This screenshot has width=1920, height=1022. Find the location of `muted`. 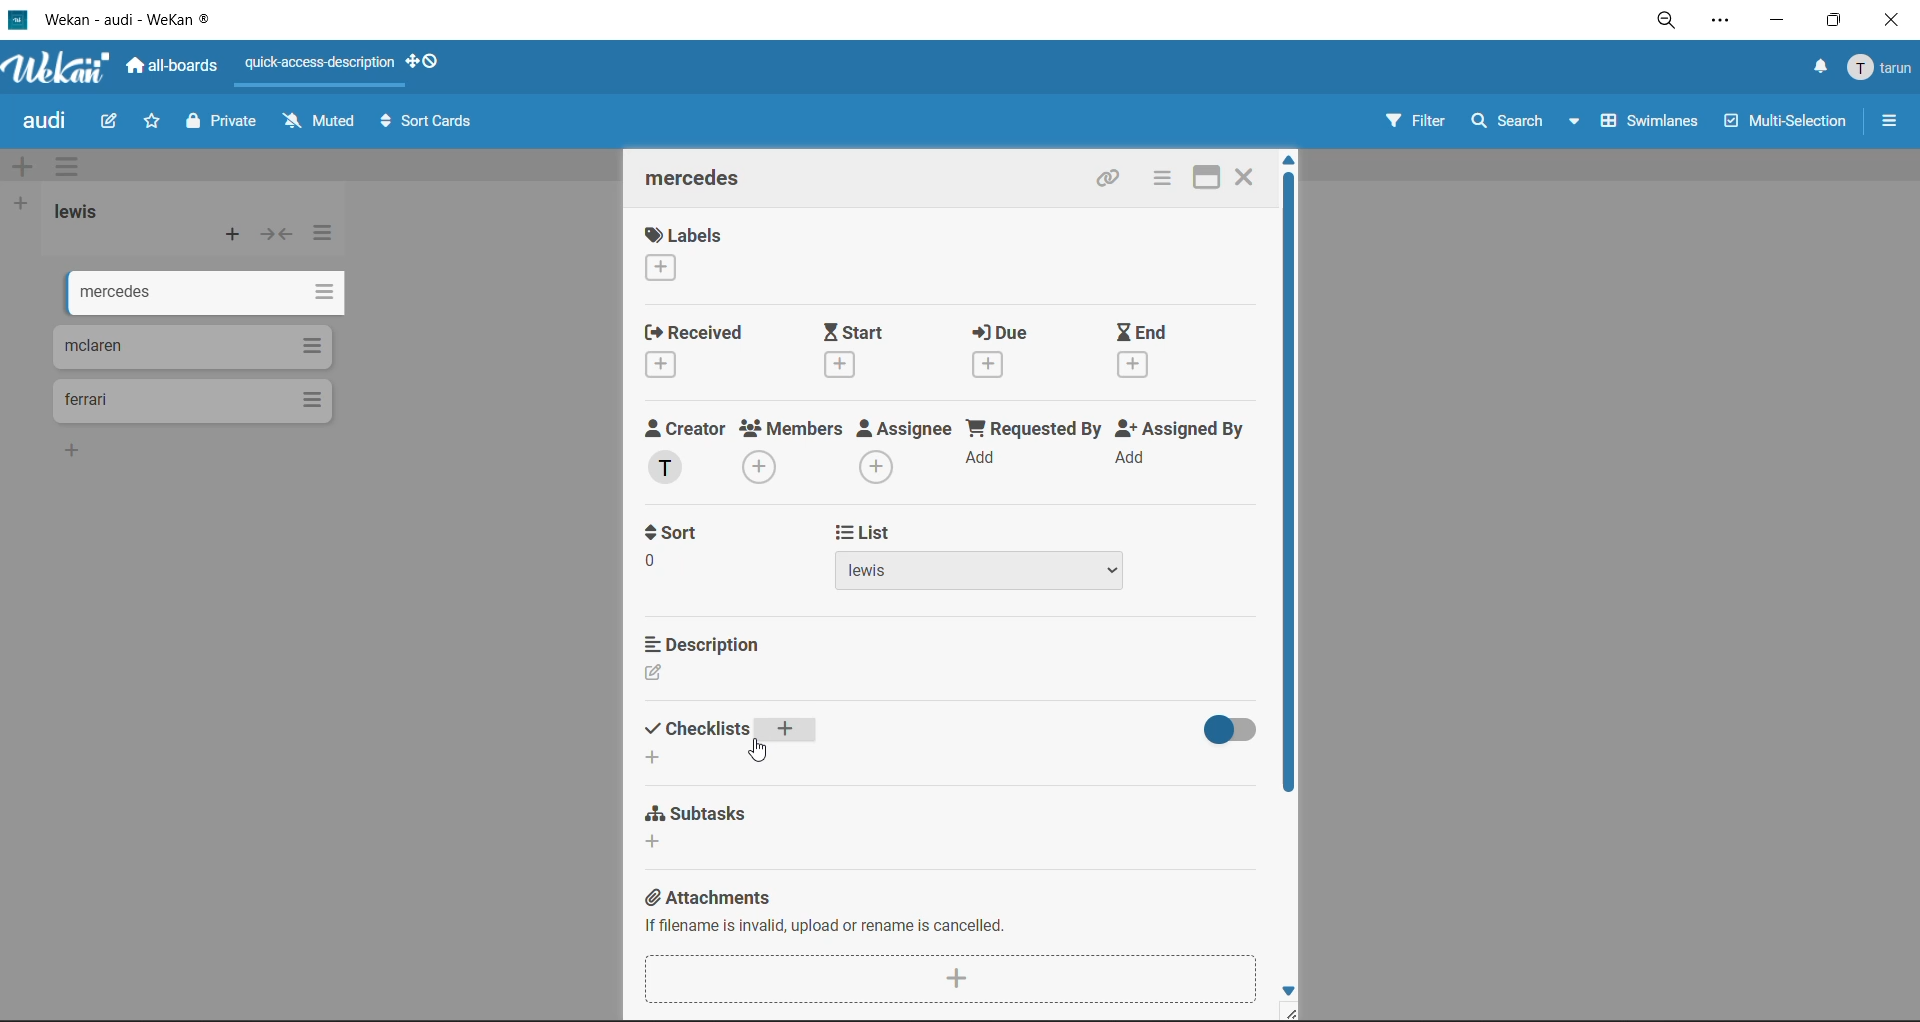

muted is located at coordinates (318, 122).